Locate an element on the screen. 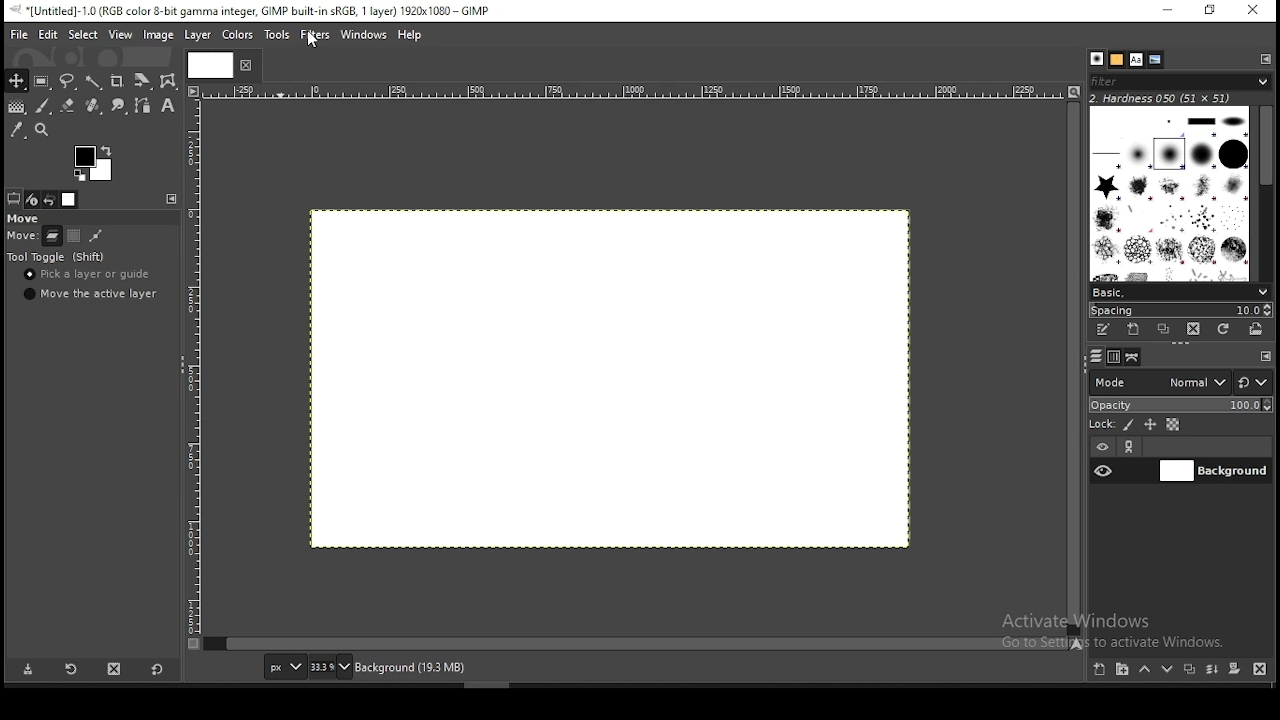  brush tool is located at coordinates (44, 106).